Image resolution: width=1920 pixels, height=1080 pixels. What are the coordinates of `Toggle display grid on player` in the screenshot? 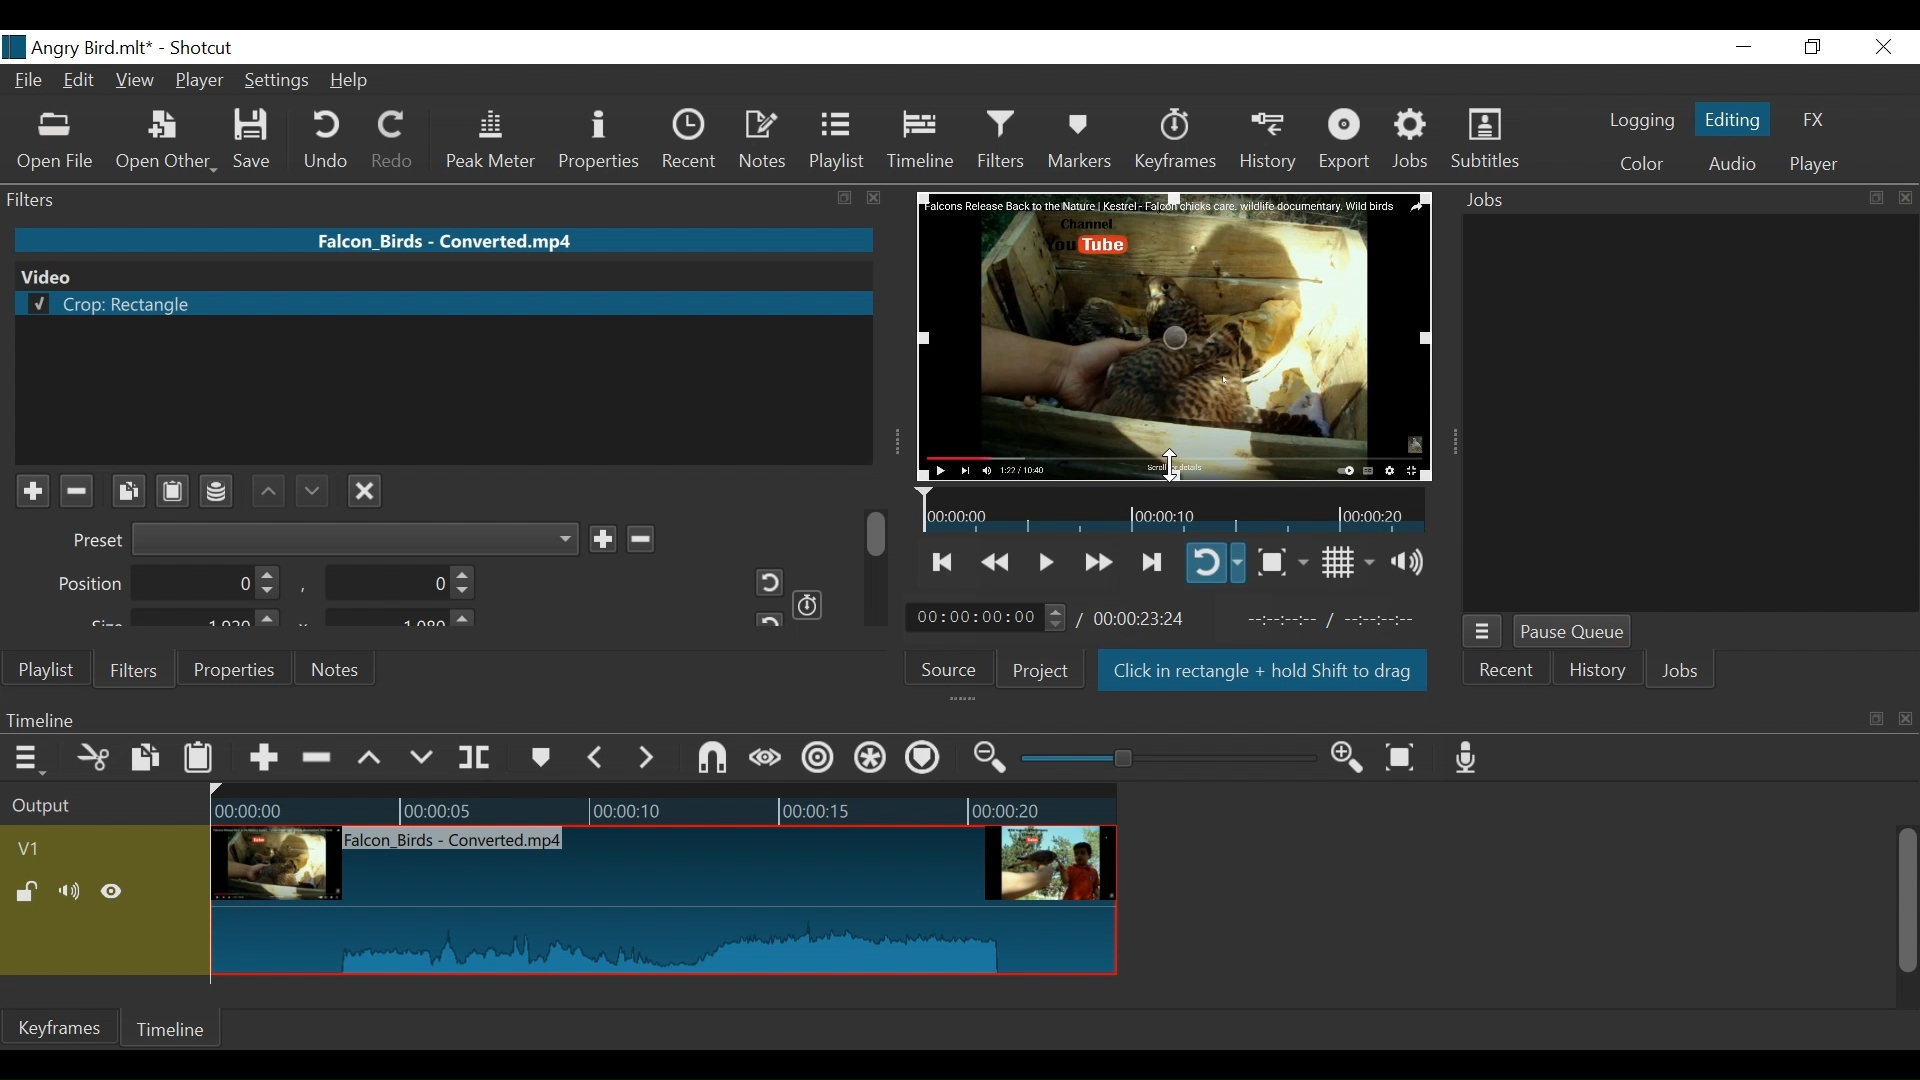 It's located at (1351, 562).